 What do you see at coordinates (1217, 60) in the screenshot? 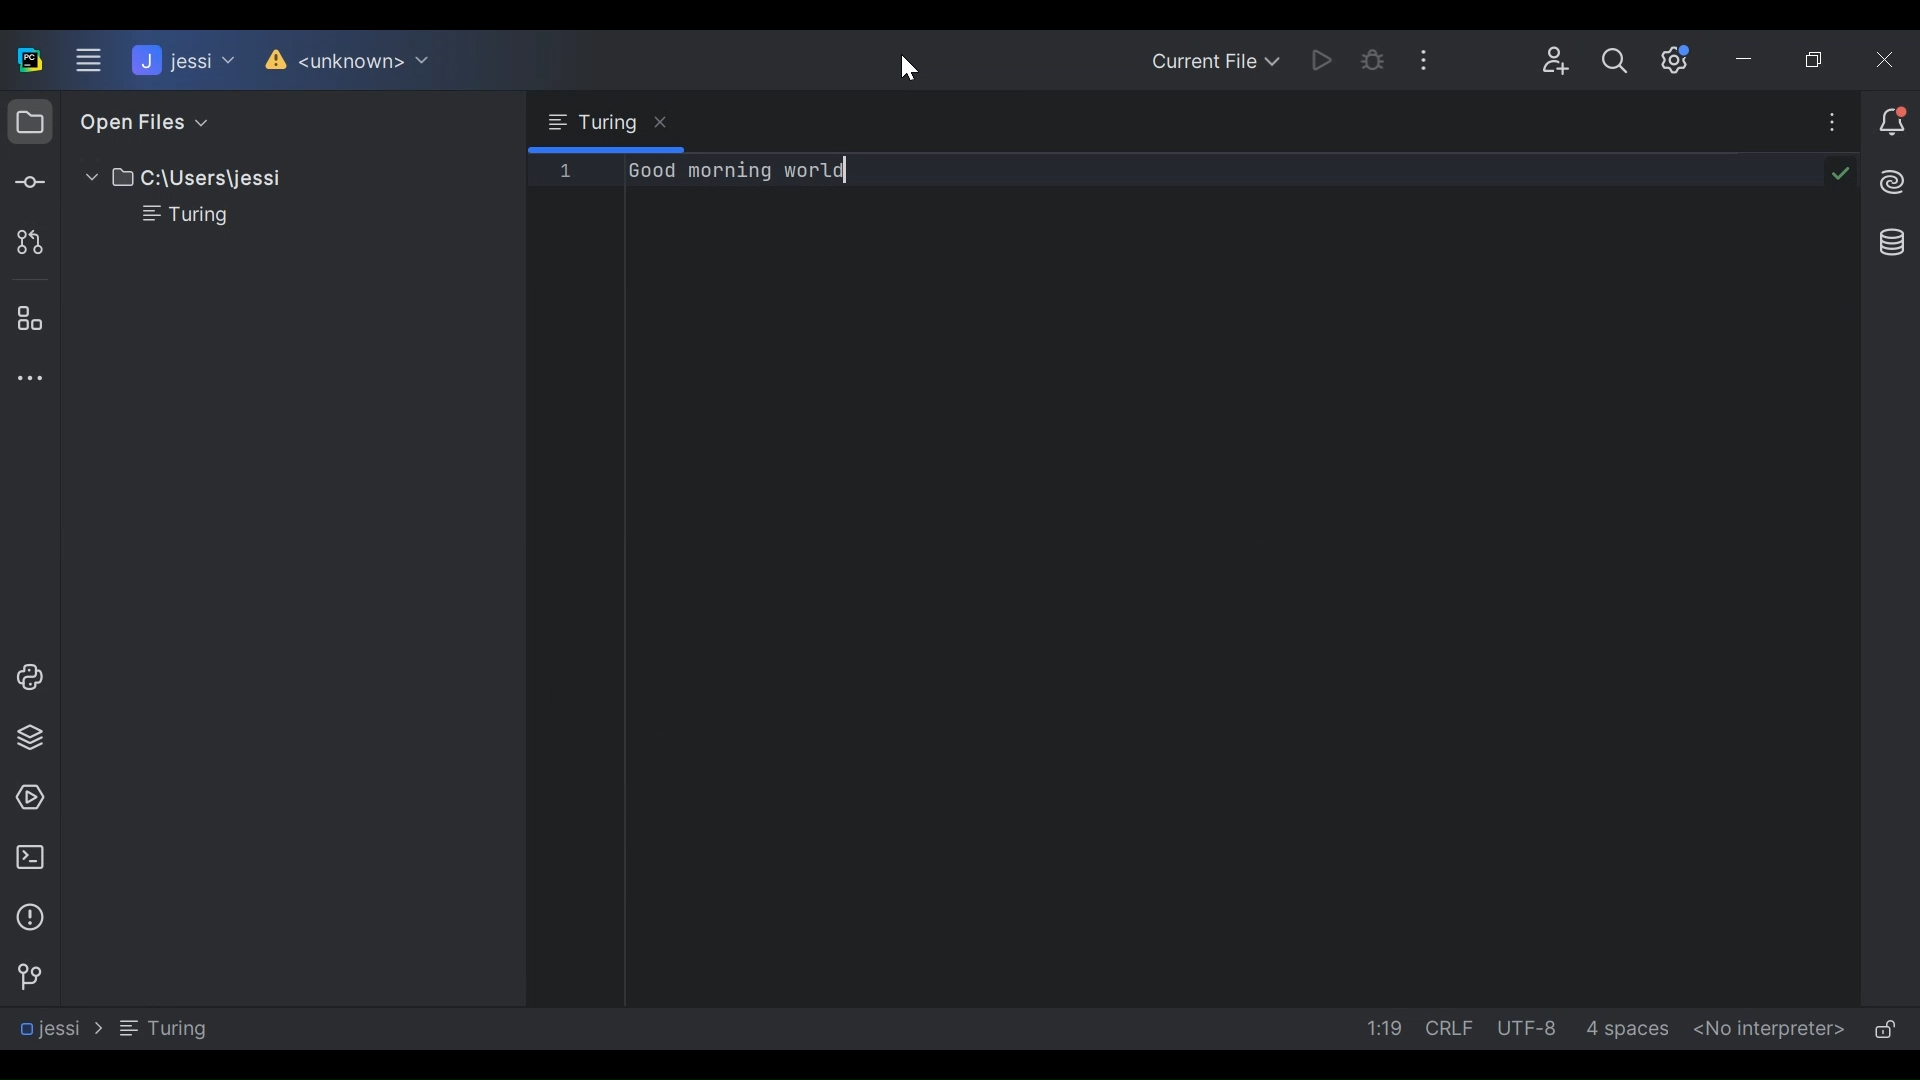
I see `Current File` at bounding box center [1217, 60].